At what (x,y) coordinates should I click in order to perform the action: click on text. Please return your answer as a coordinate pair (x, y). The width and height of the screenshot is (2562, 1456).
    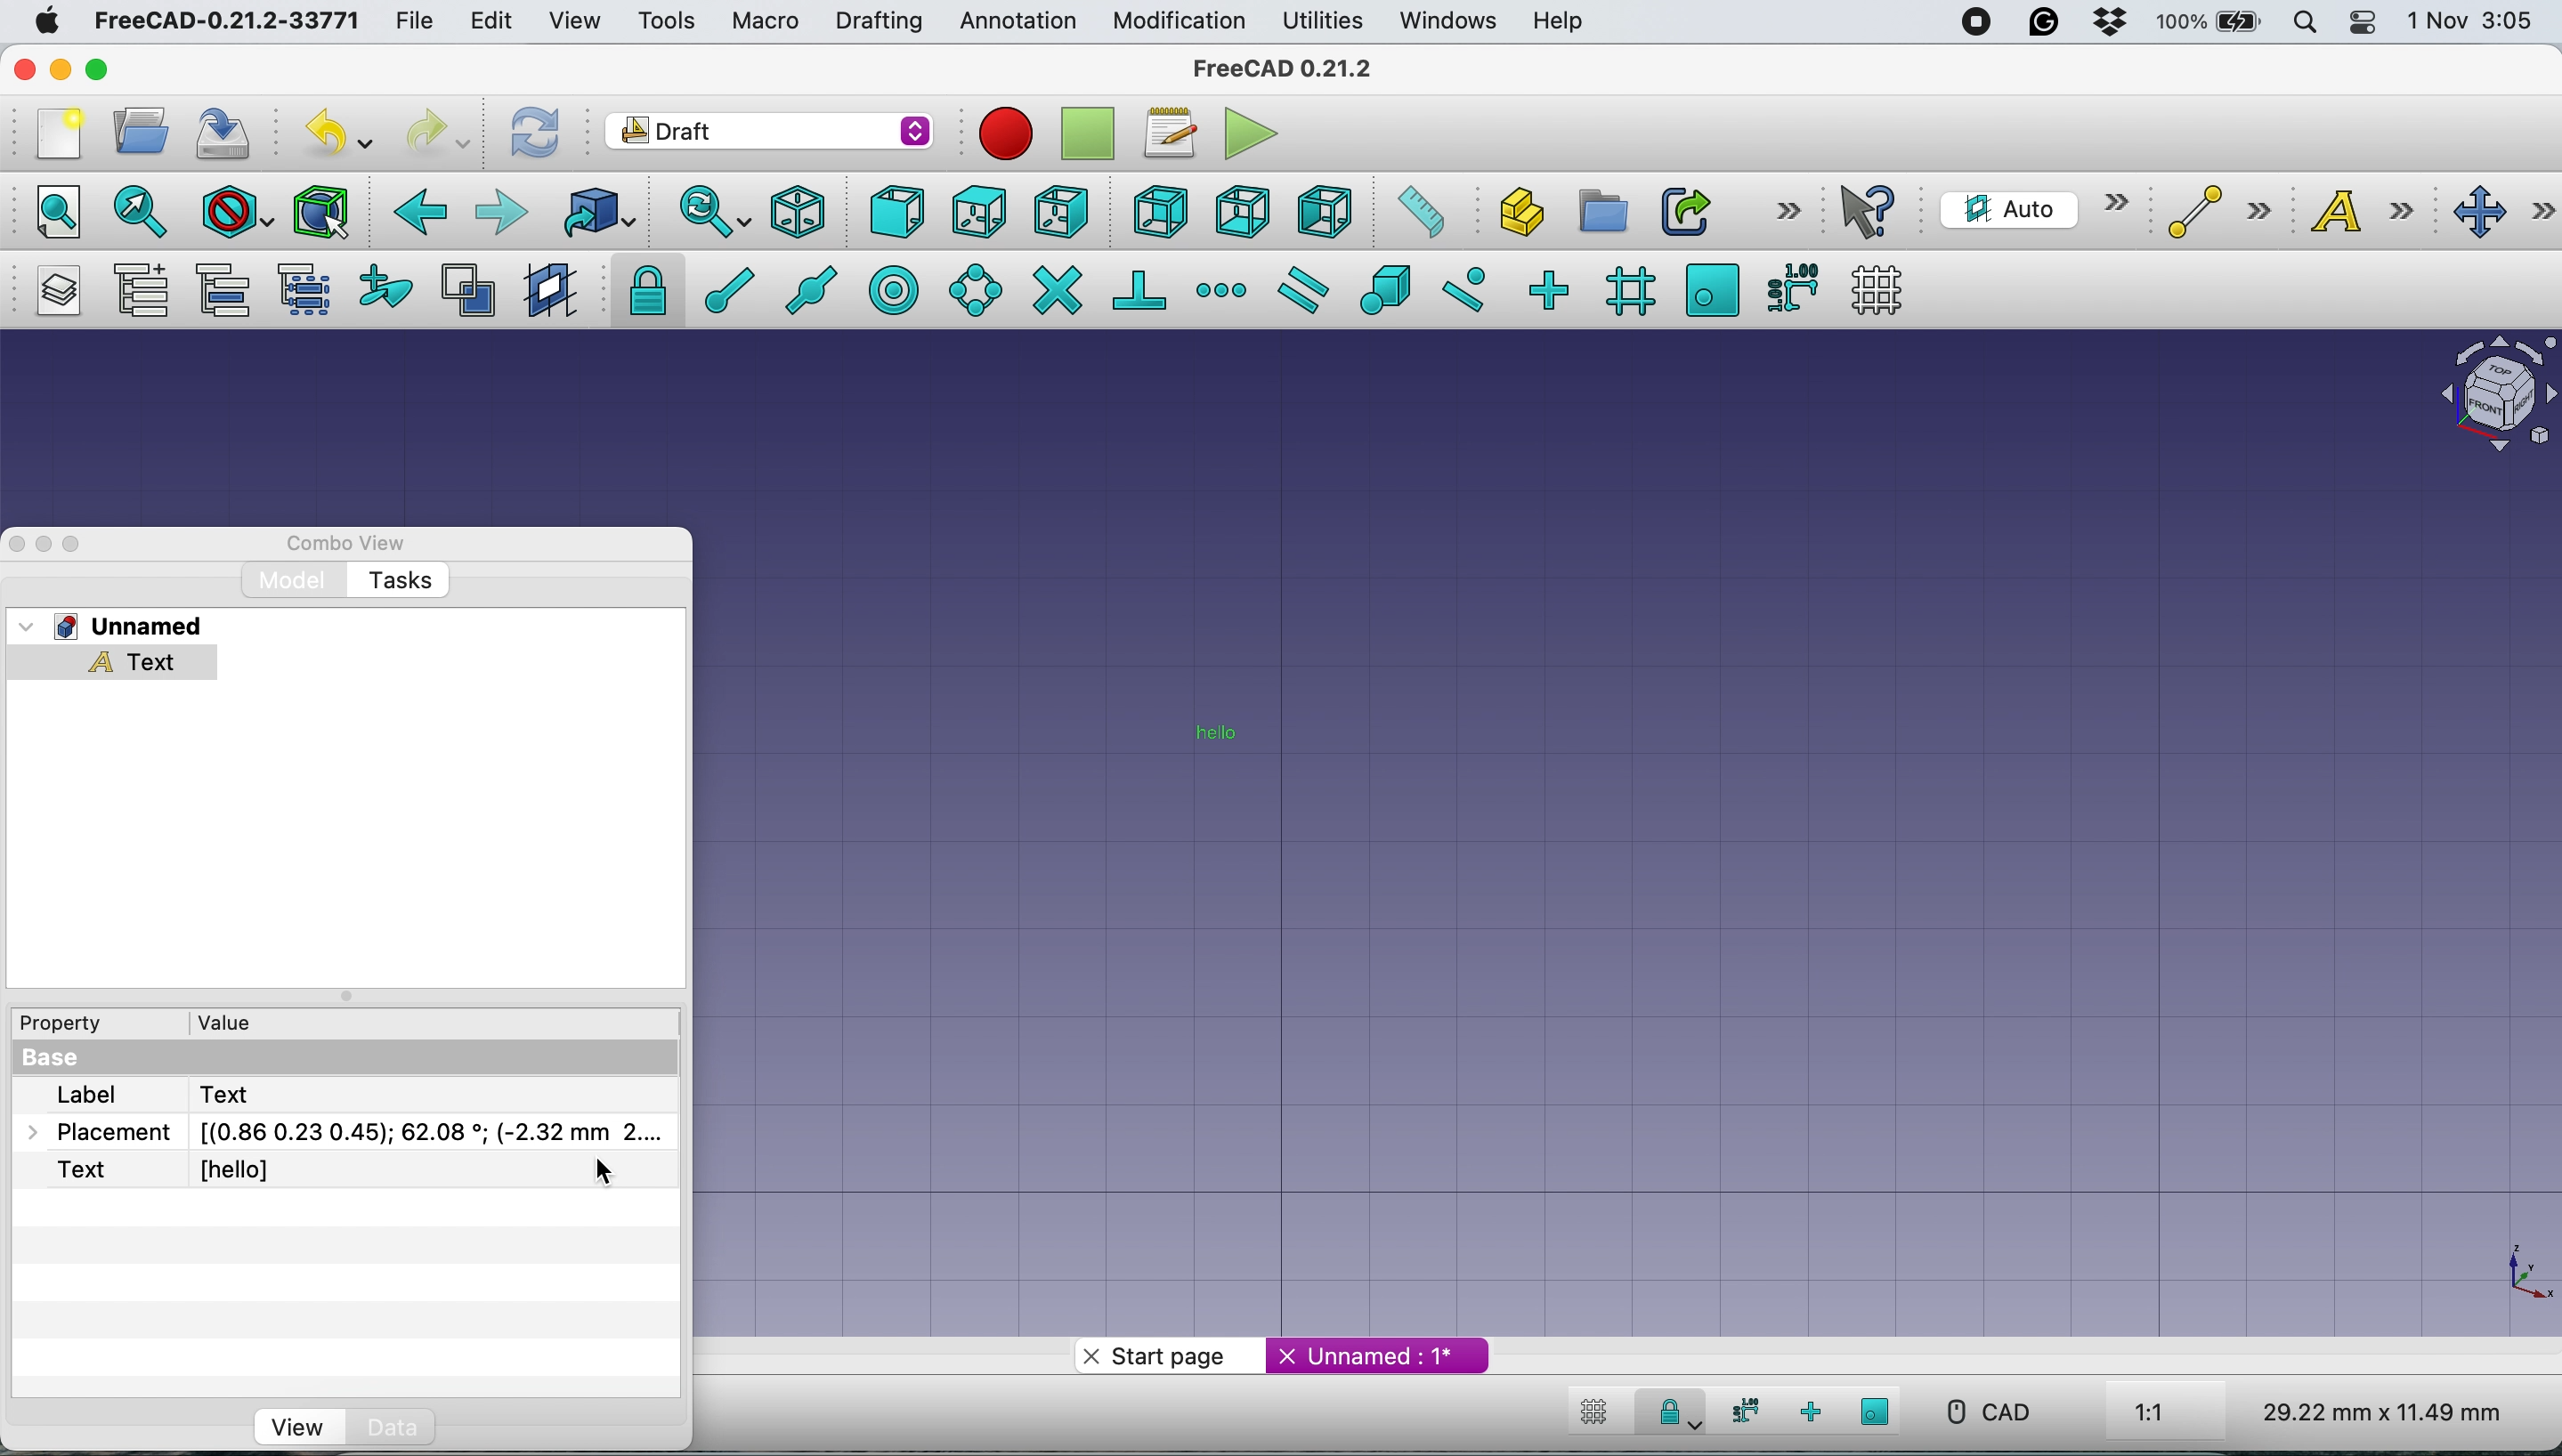
    Looking at the image, I should click on (2356, 212).